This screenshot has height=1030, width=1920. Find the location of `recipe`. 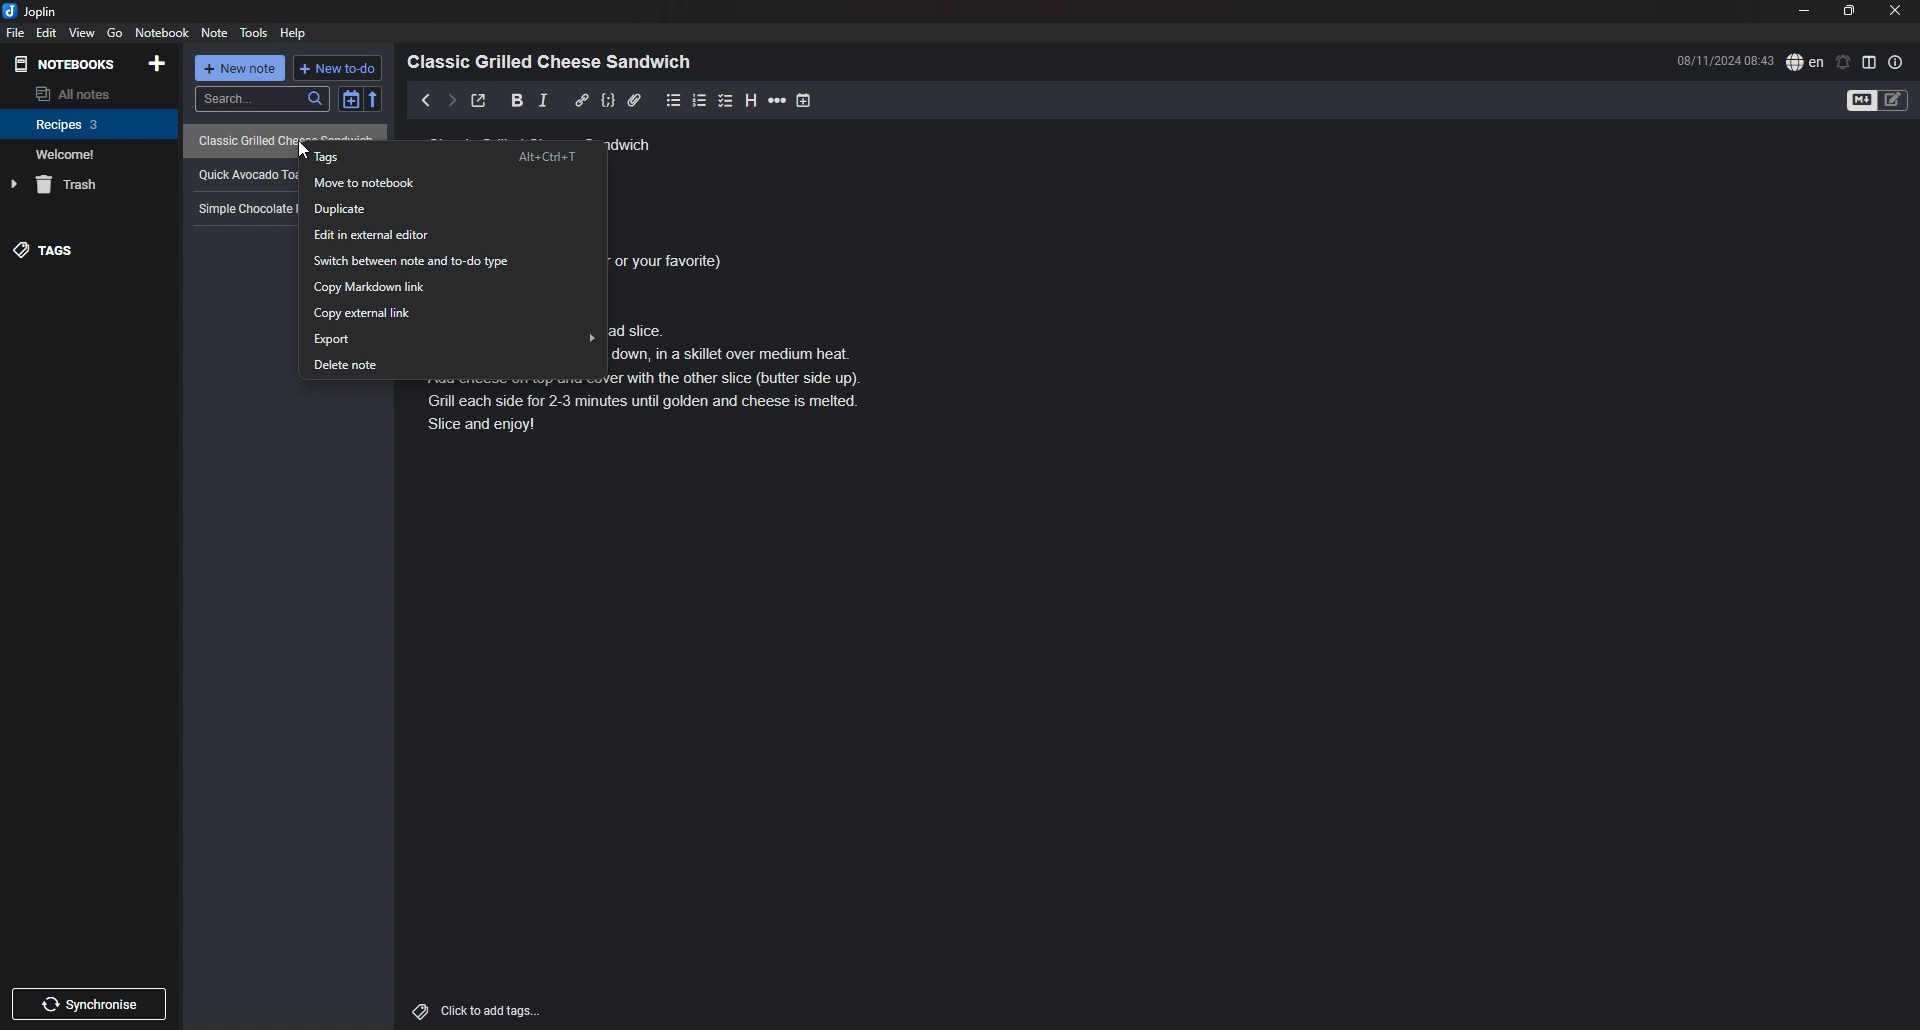

recipe is located at coordinates (280, 138).